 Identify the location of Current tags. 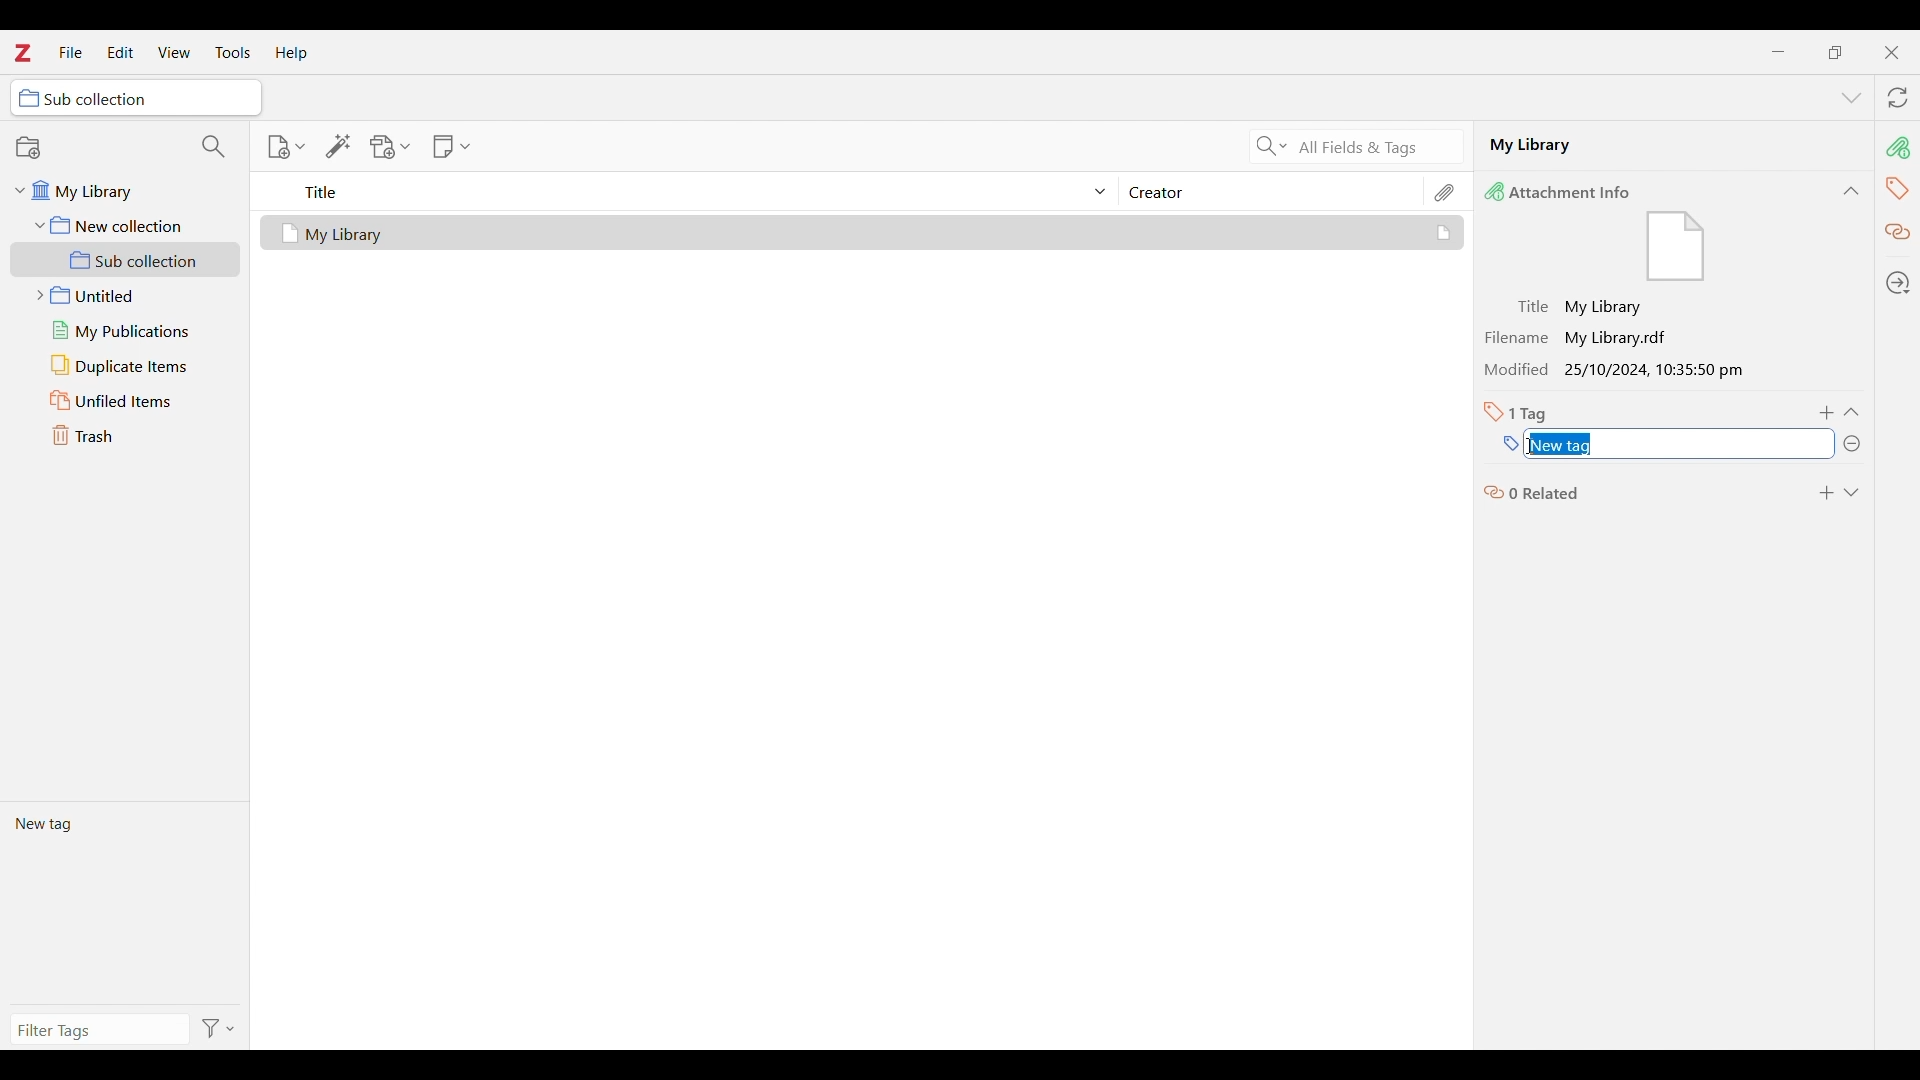
(124, 902).